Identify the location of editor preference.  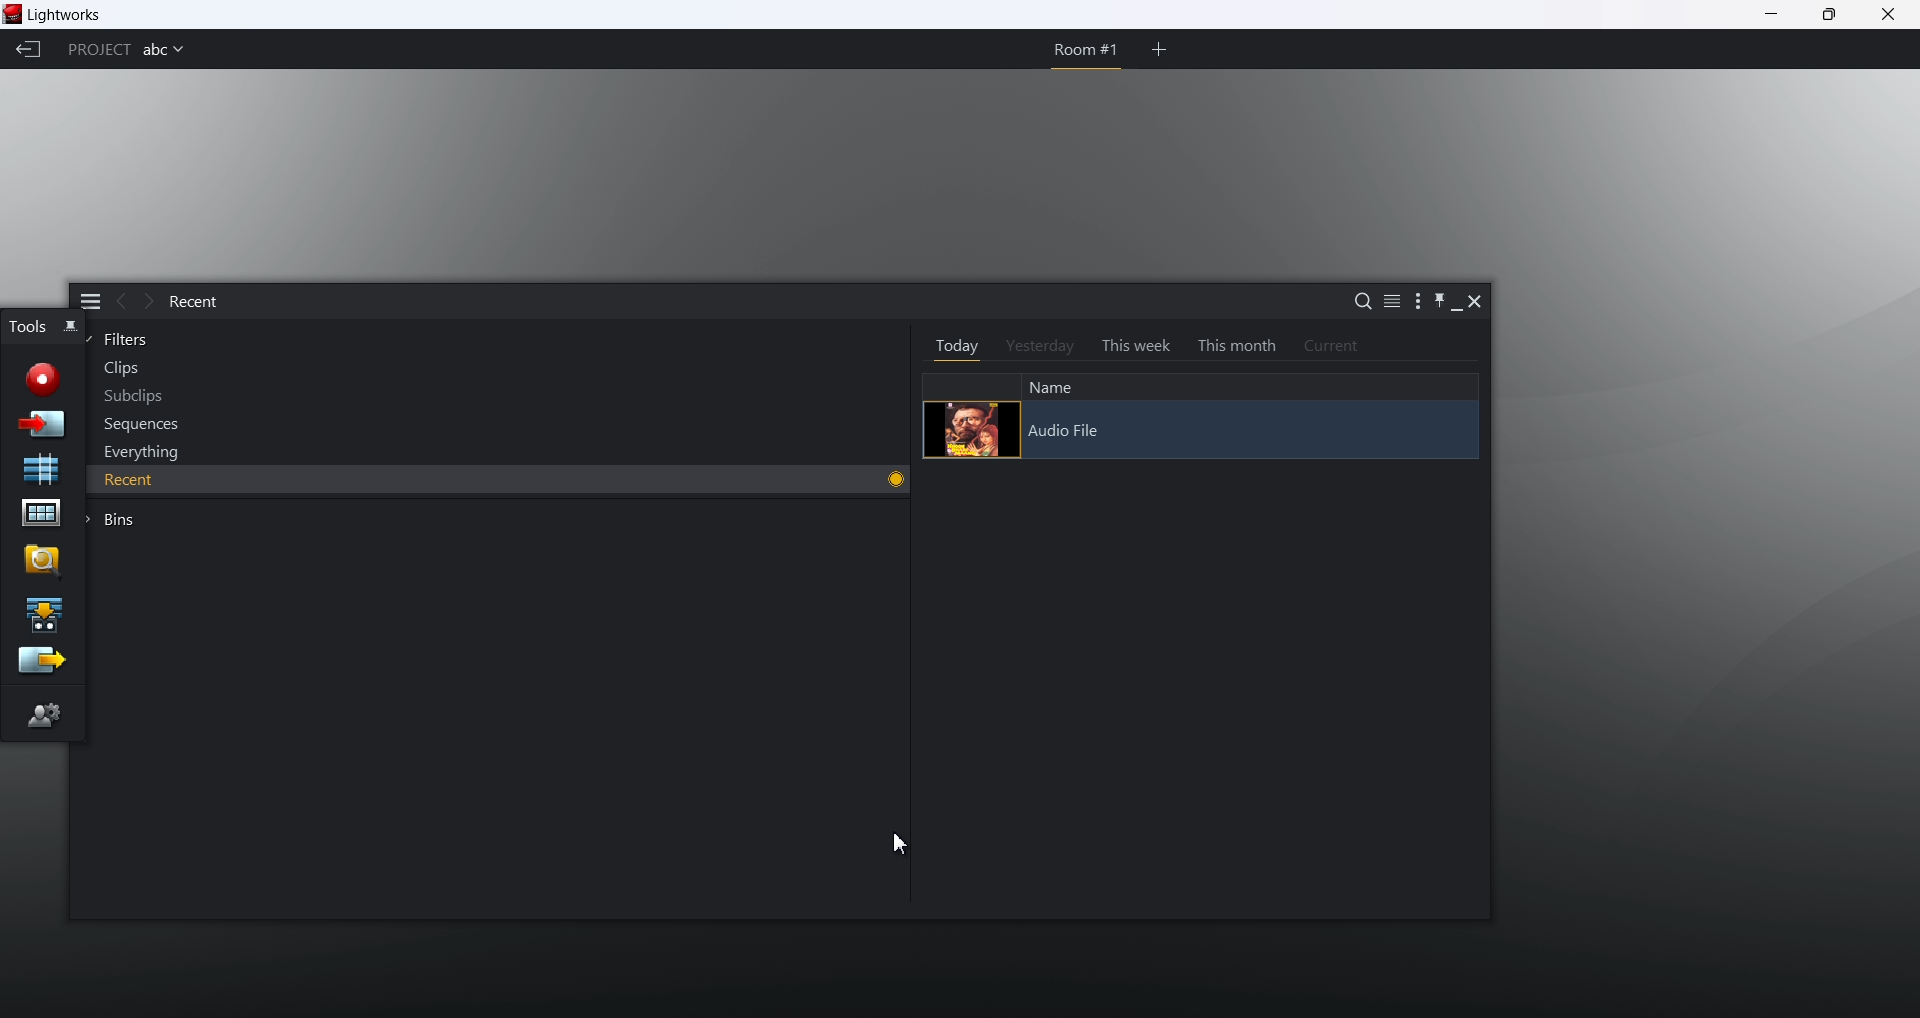
(45, 714).